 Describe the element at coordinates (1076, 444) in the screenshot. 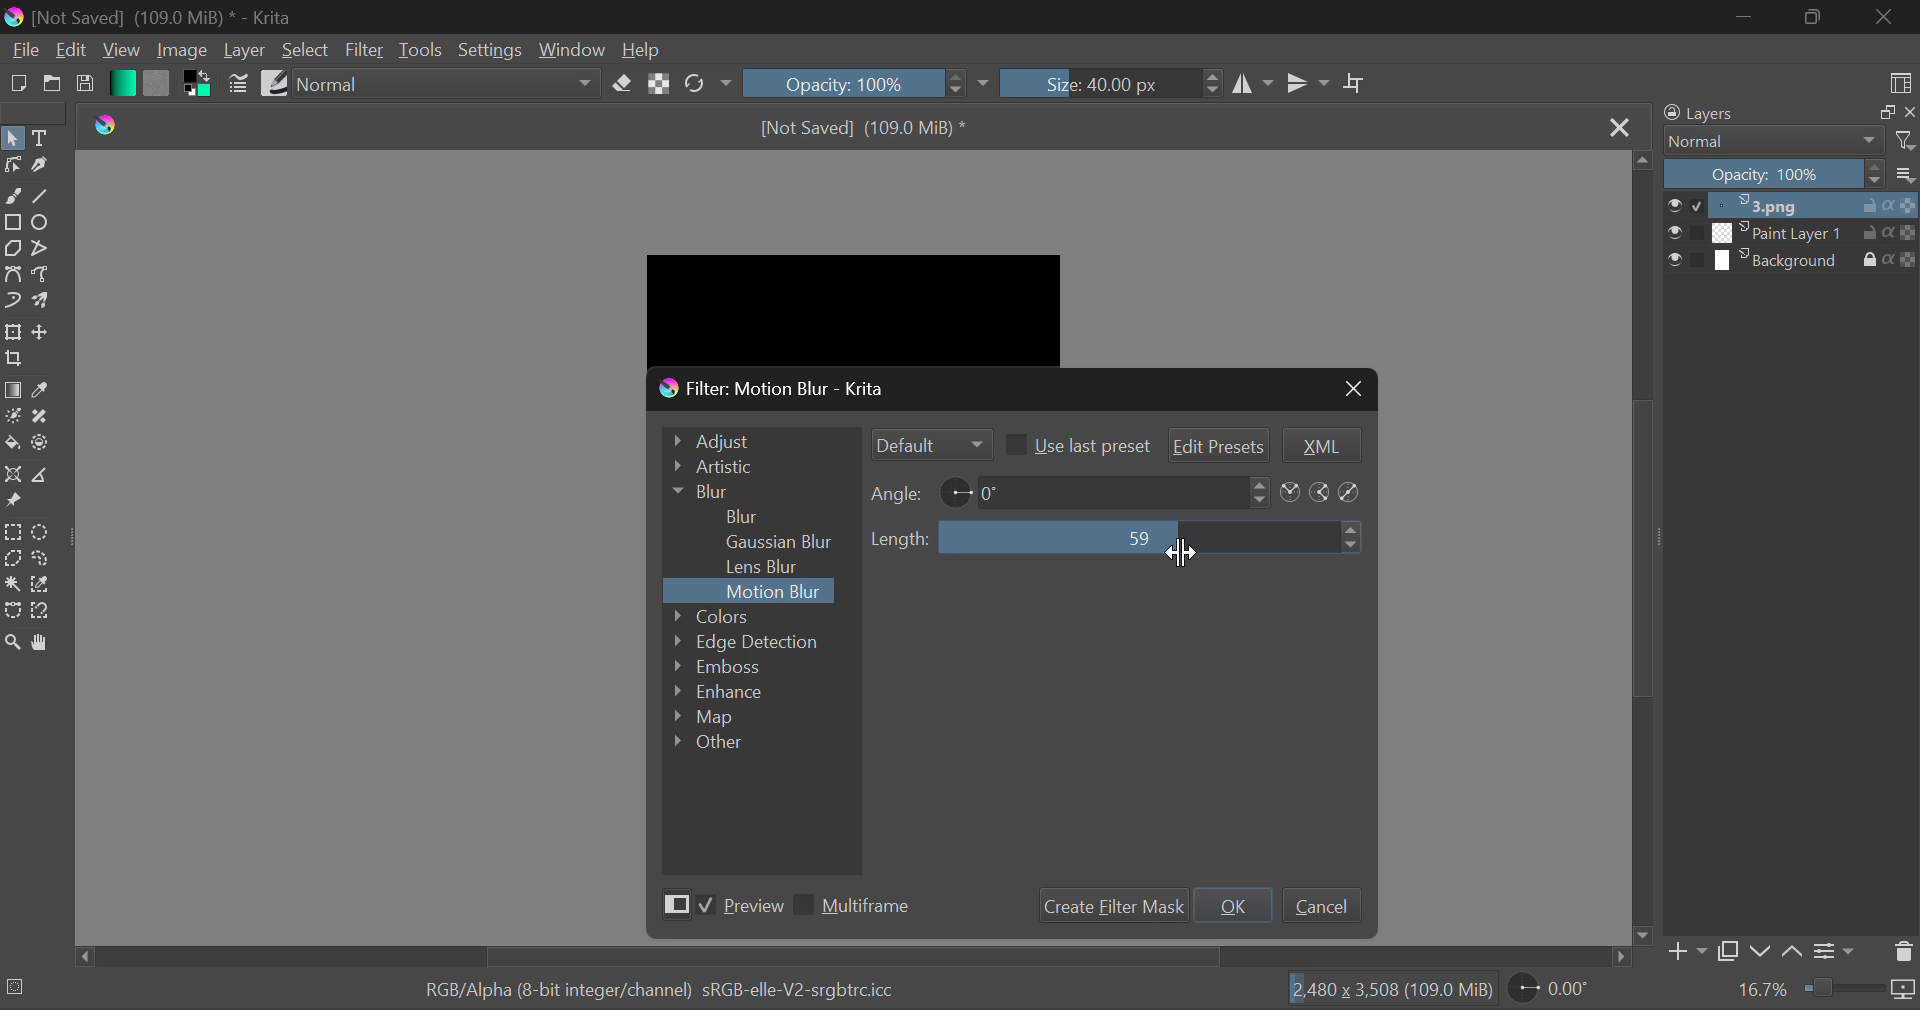

I see `Use last preset` at that location.